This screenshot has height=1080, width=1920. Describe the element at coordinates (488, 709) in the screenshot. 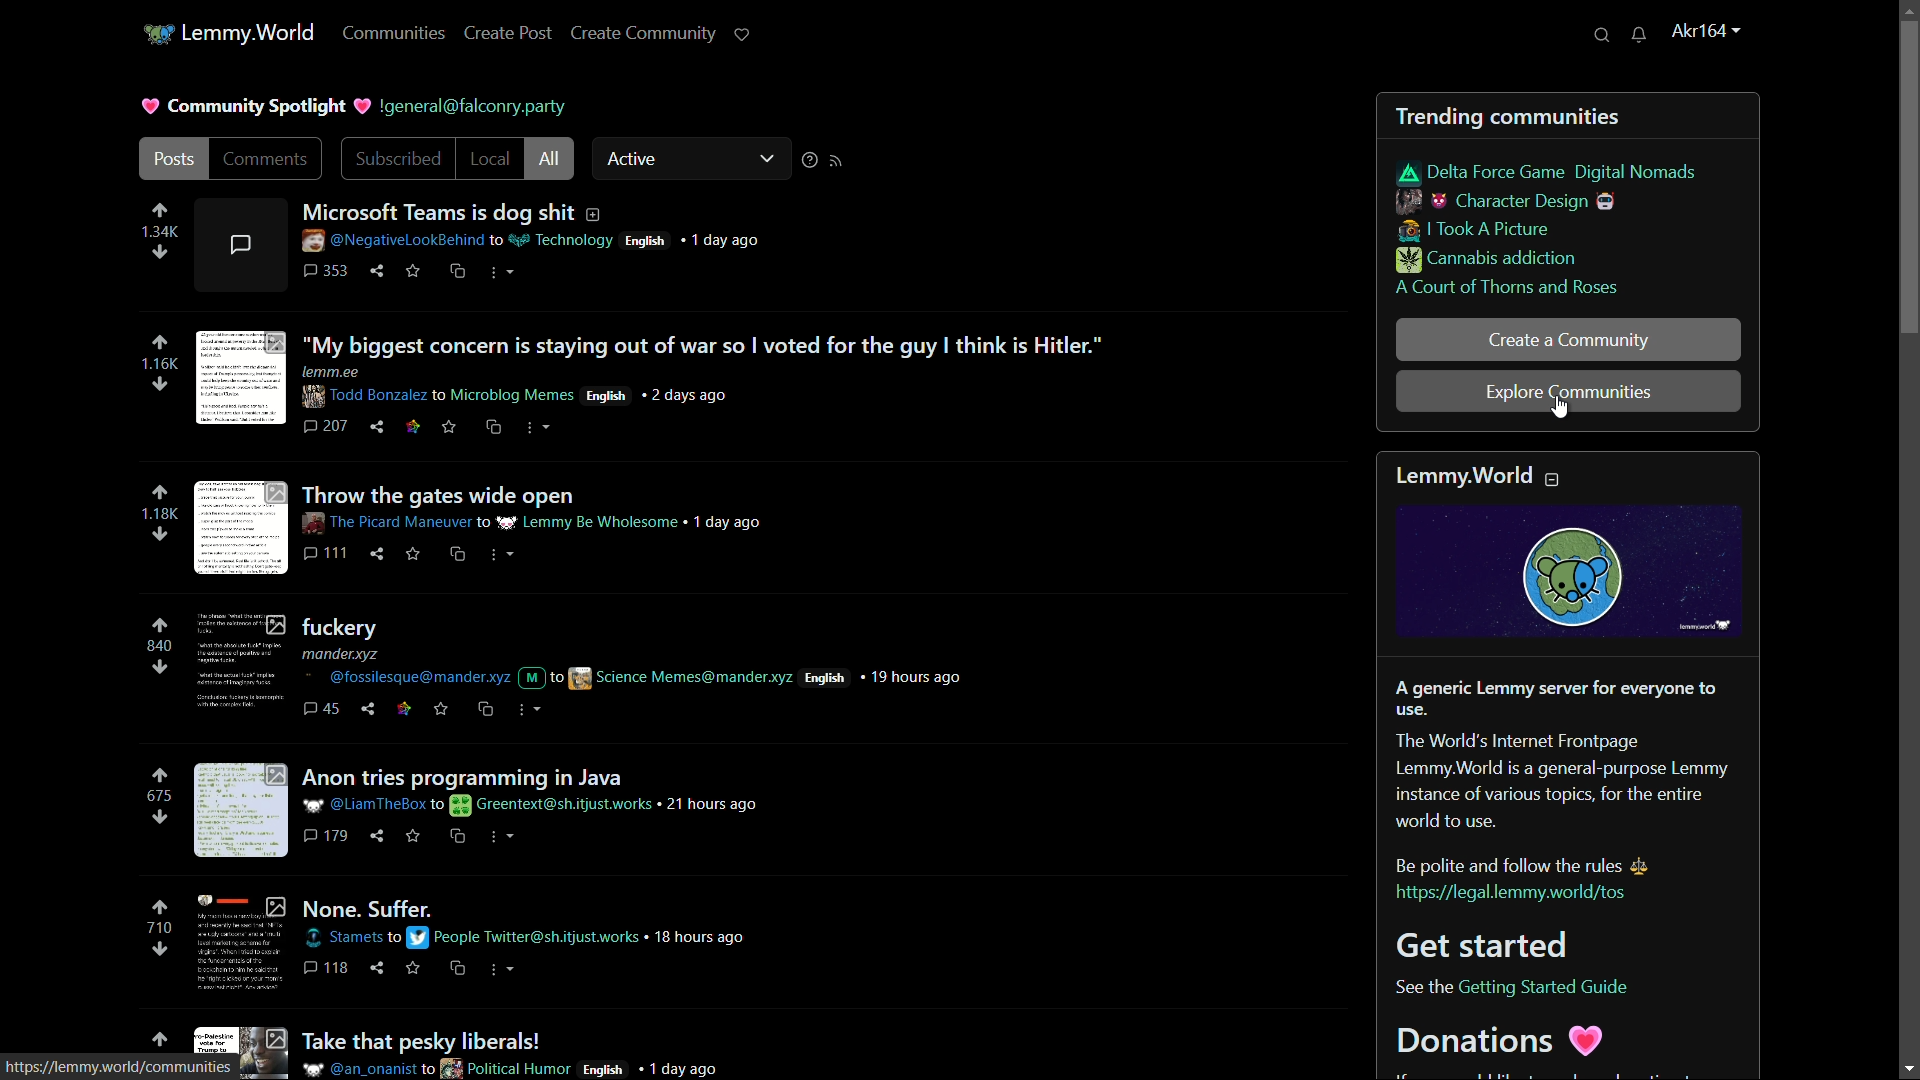

I see `cs` at that location.